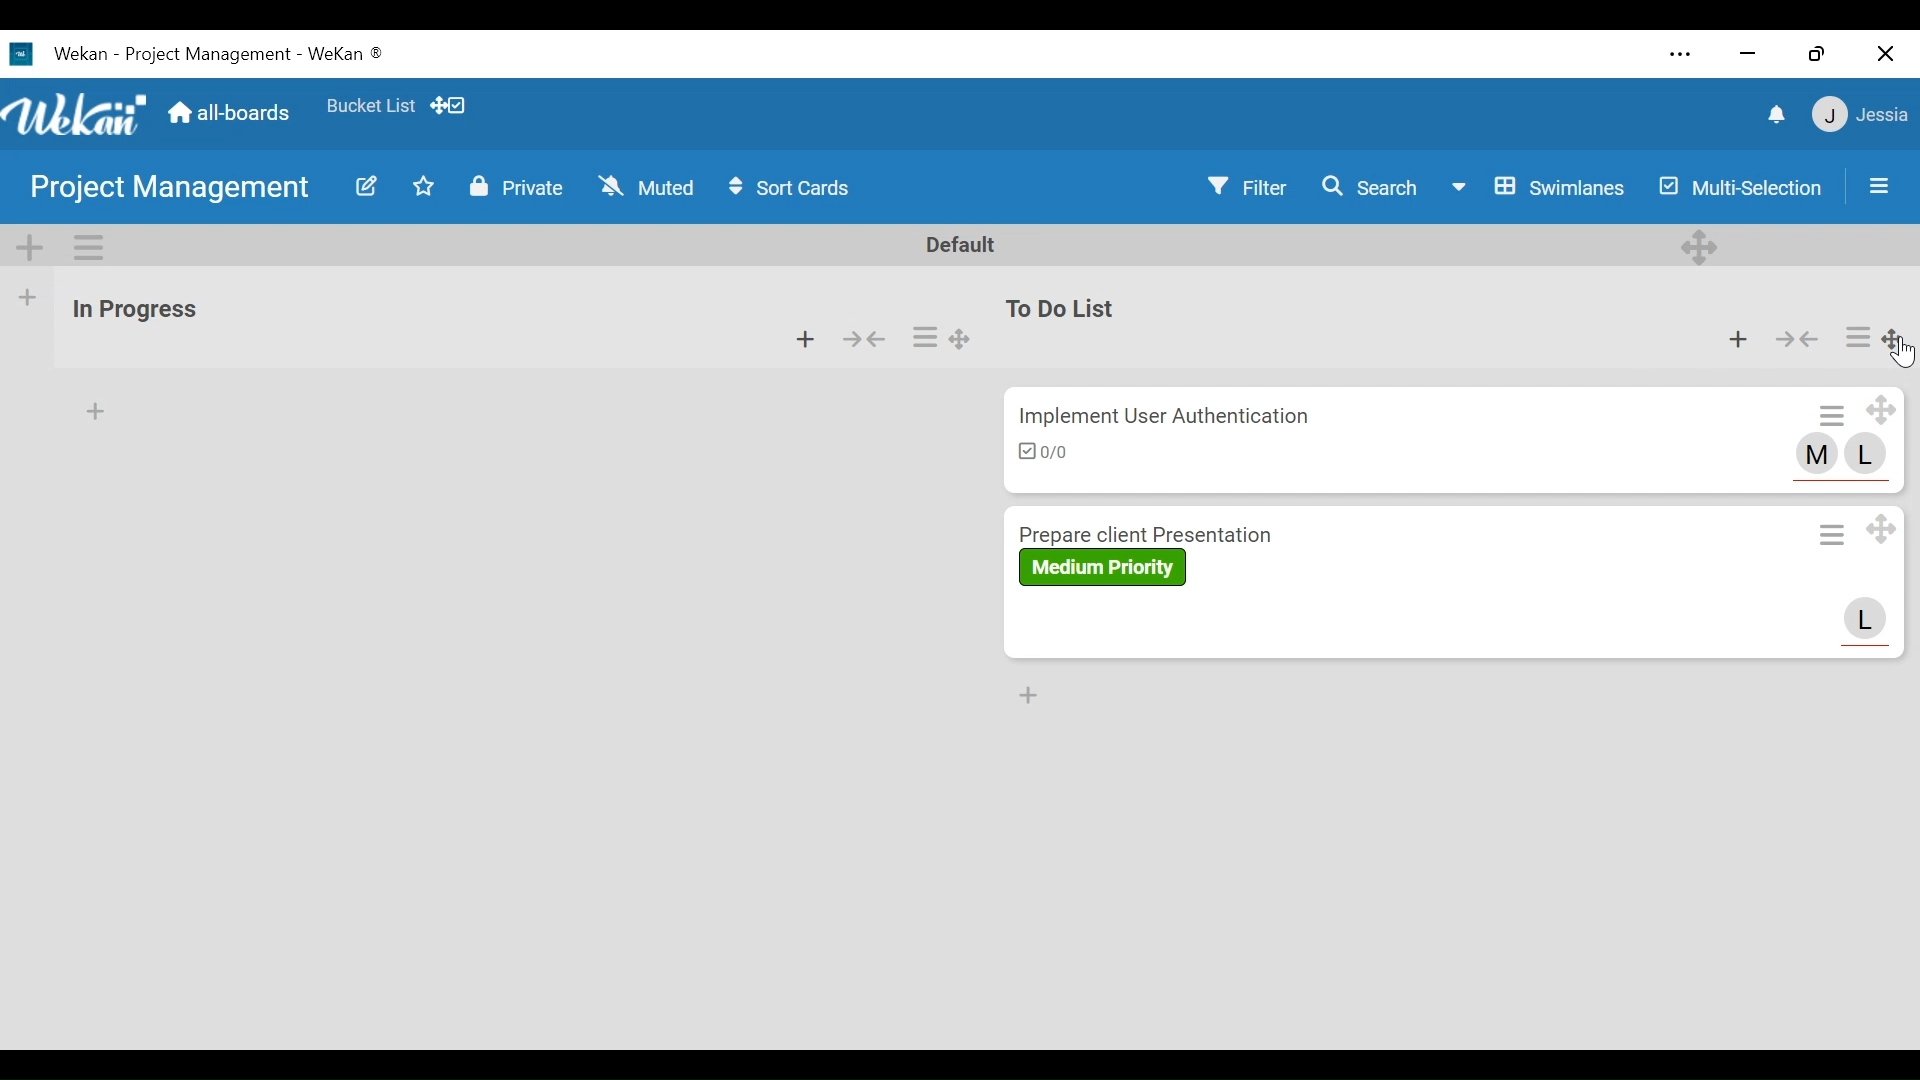 This screenshot has height=1080, width=1920. What do you see at coordinates (23, 56) in the screenshot?
I see `Wekan Desktop Icon` at bounding box center [23, 56].